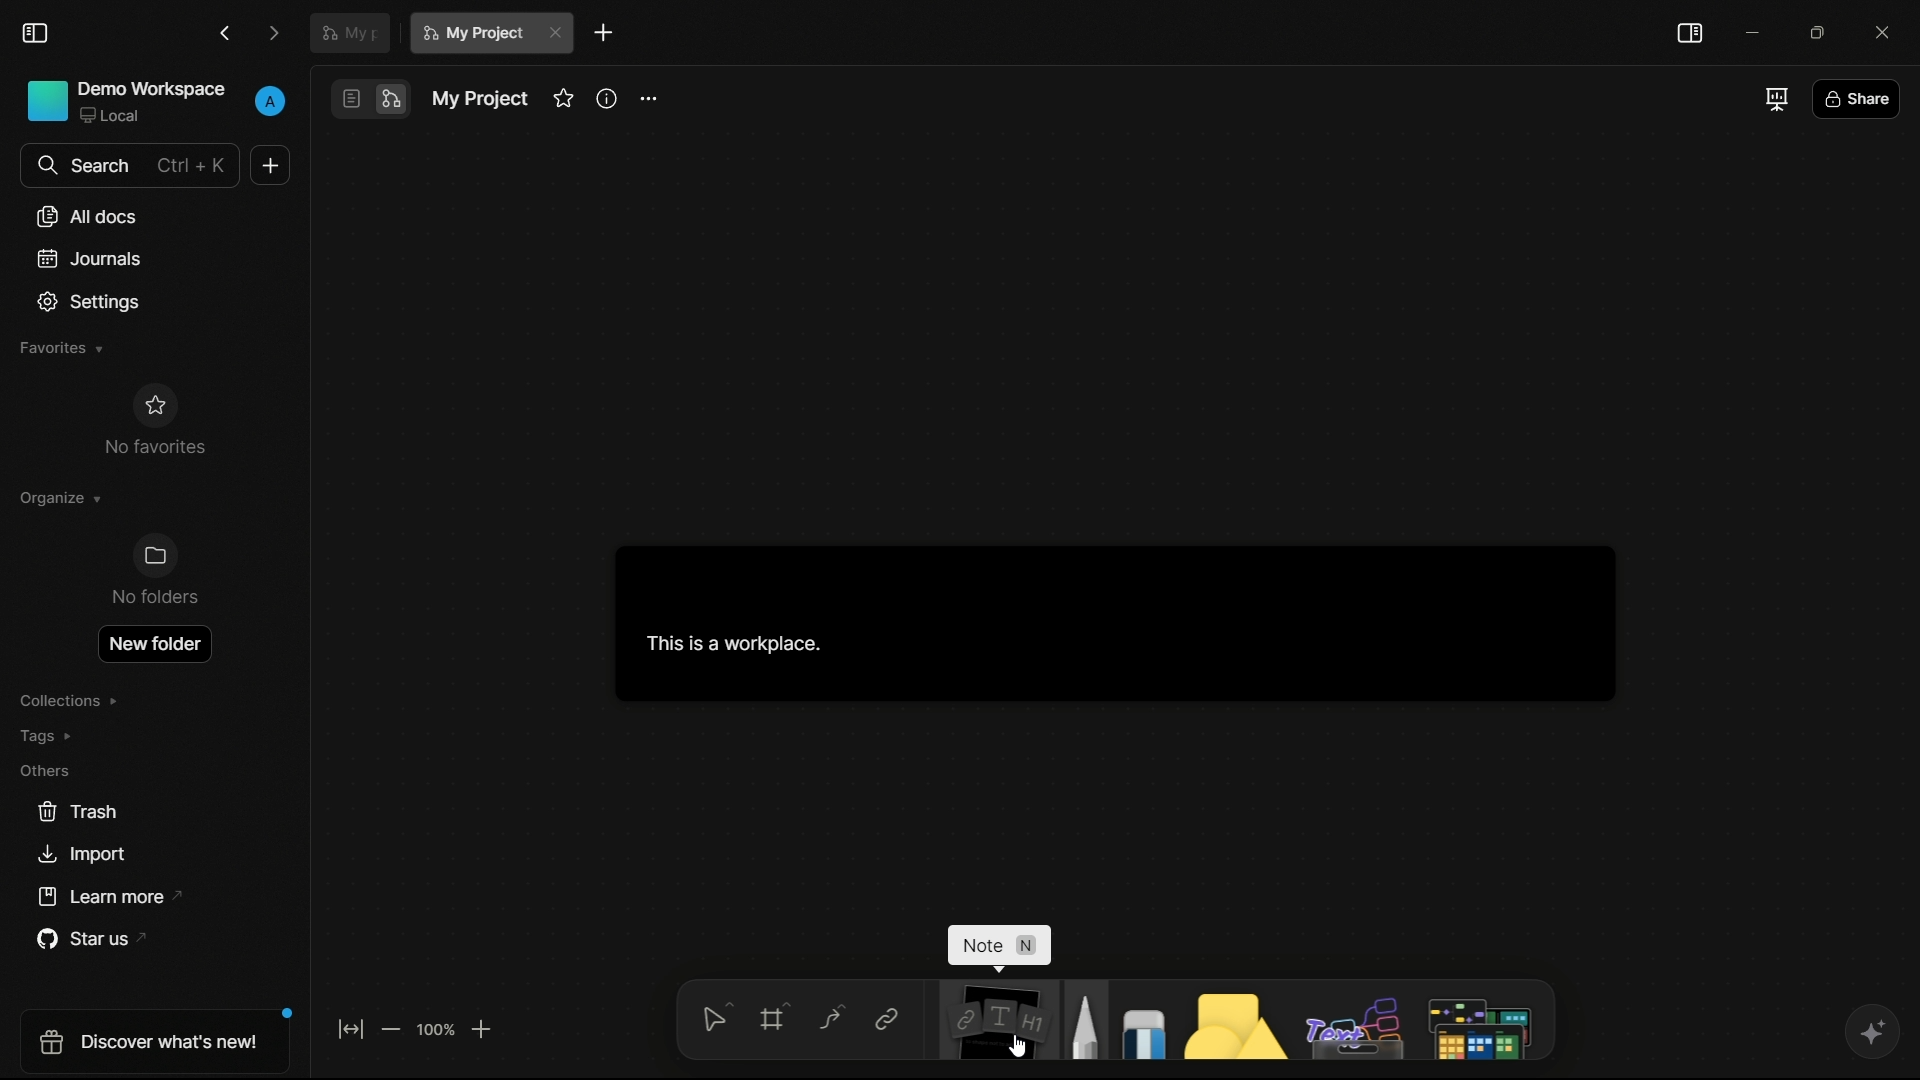  Describe the element at coordinates (351, 1028) in the screenshot. I see `fit to screen` at that location.